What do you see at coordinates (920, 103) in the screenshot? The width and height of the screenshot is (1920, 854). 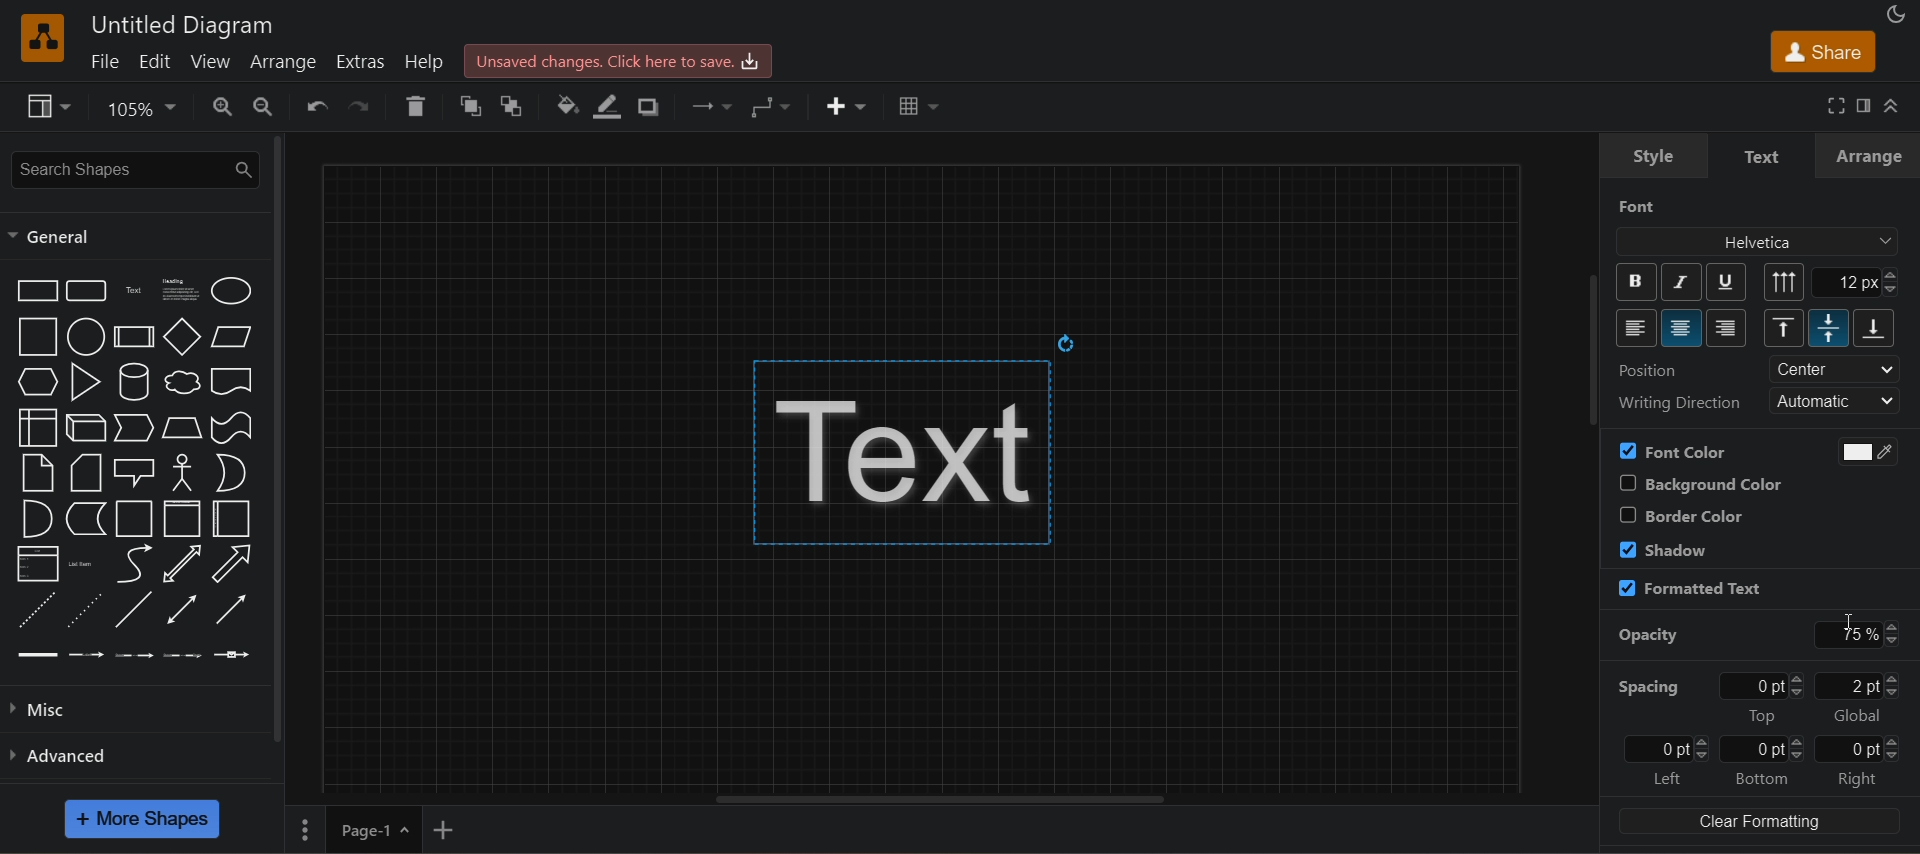 I see `table` at bounding box center [920, 103].